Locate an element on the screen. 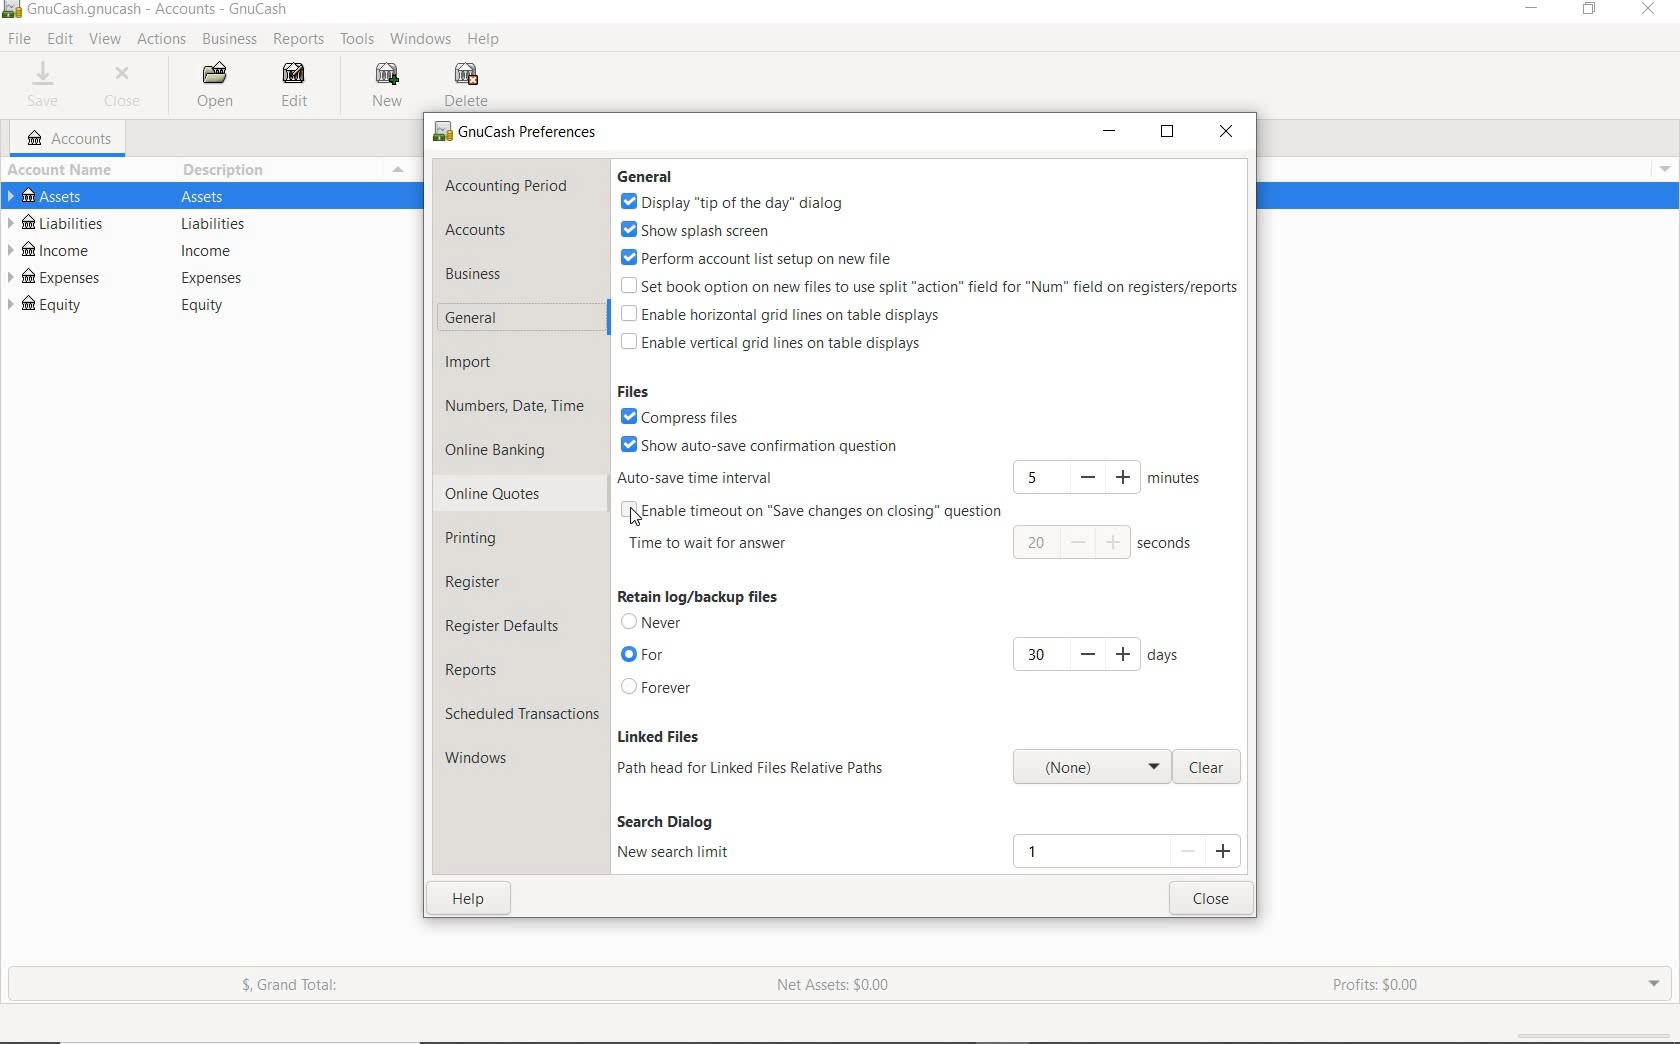 Image resolution: width=1680 pixels, height=1044 pixels. EDIT is located at coordinates (290, 84).